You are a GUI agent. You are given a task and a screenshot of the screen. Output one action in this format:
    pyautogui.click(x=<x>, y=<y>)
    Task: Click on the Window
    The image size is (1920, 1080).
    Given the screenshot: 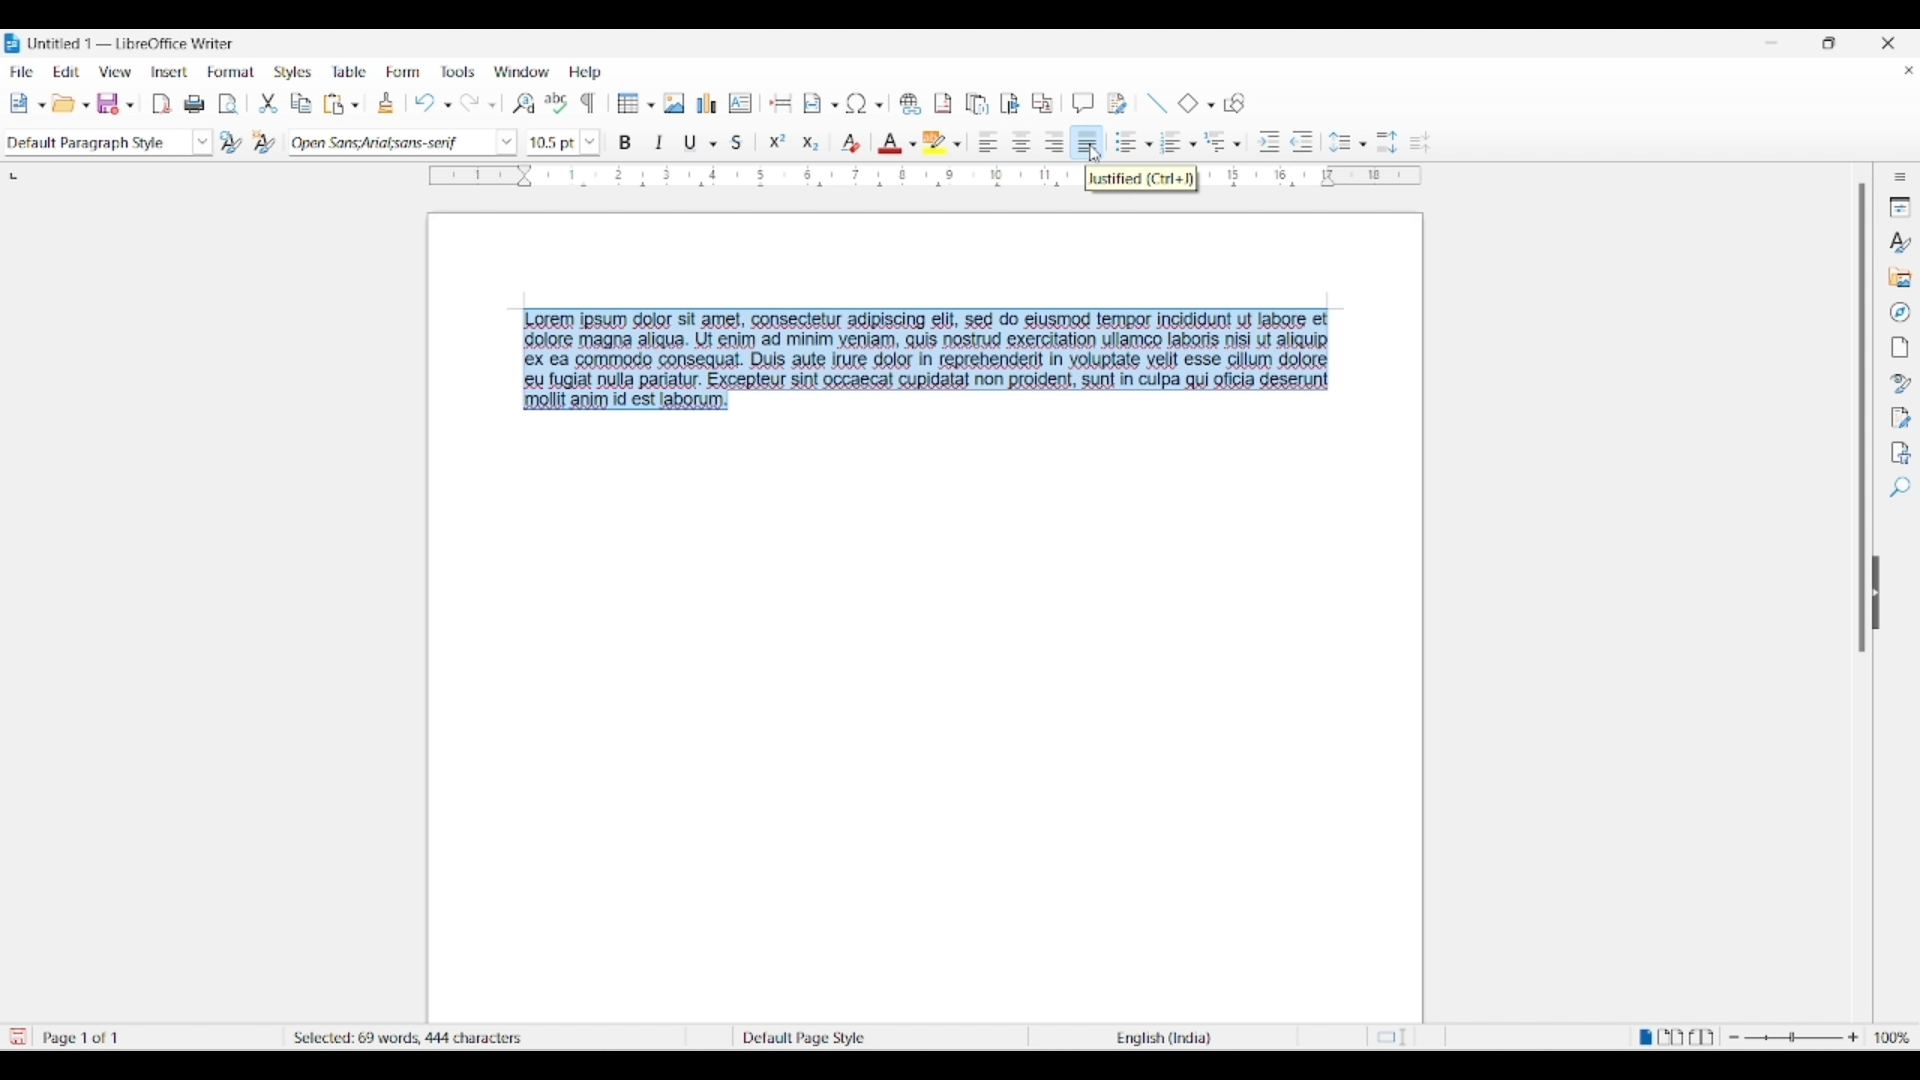 What is the action you would take?
    pyautogui.click(x=522, y=71)
    